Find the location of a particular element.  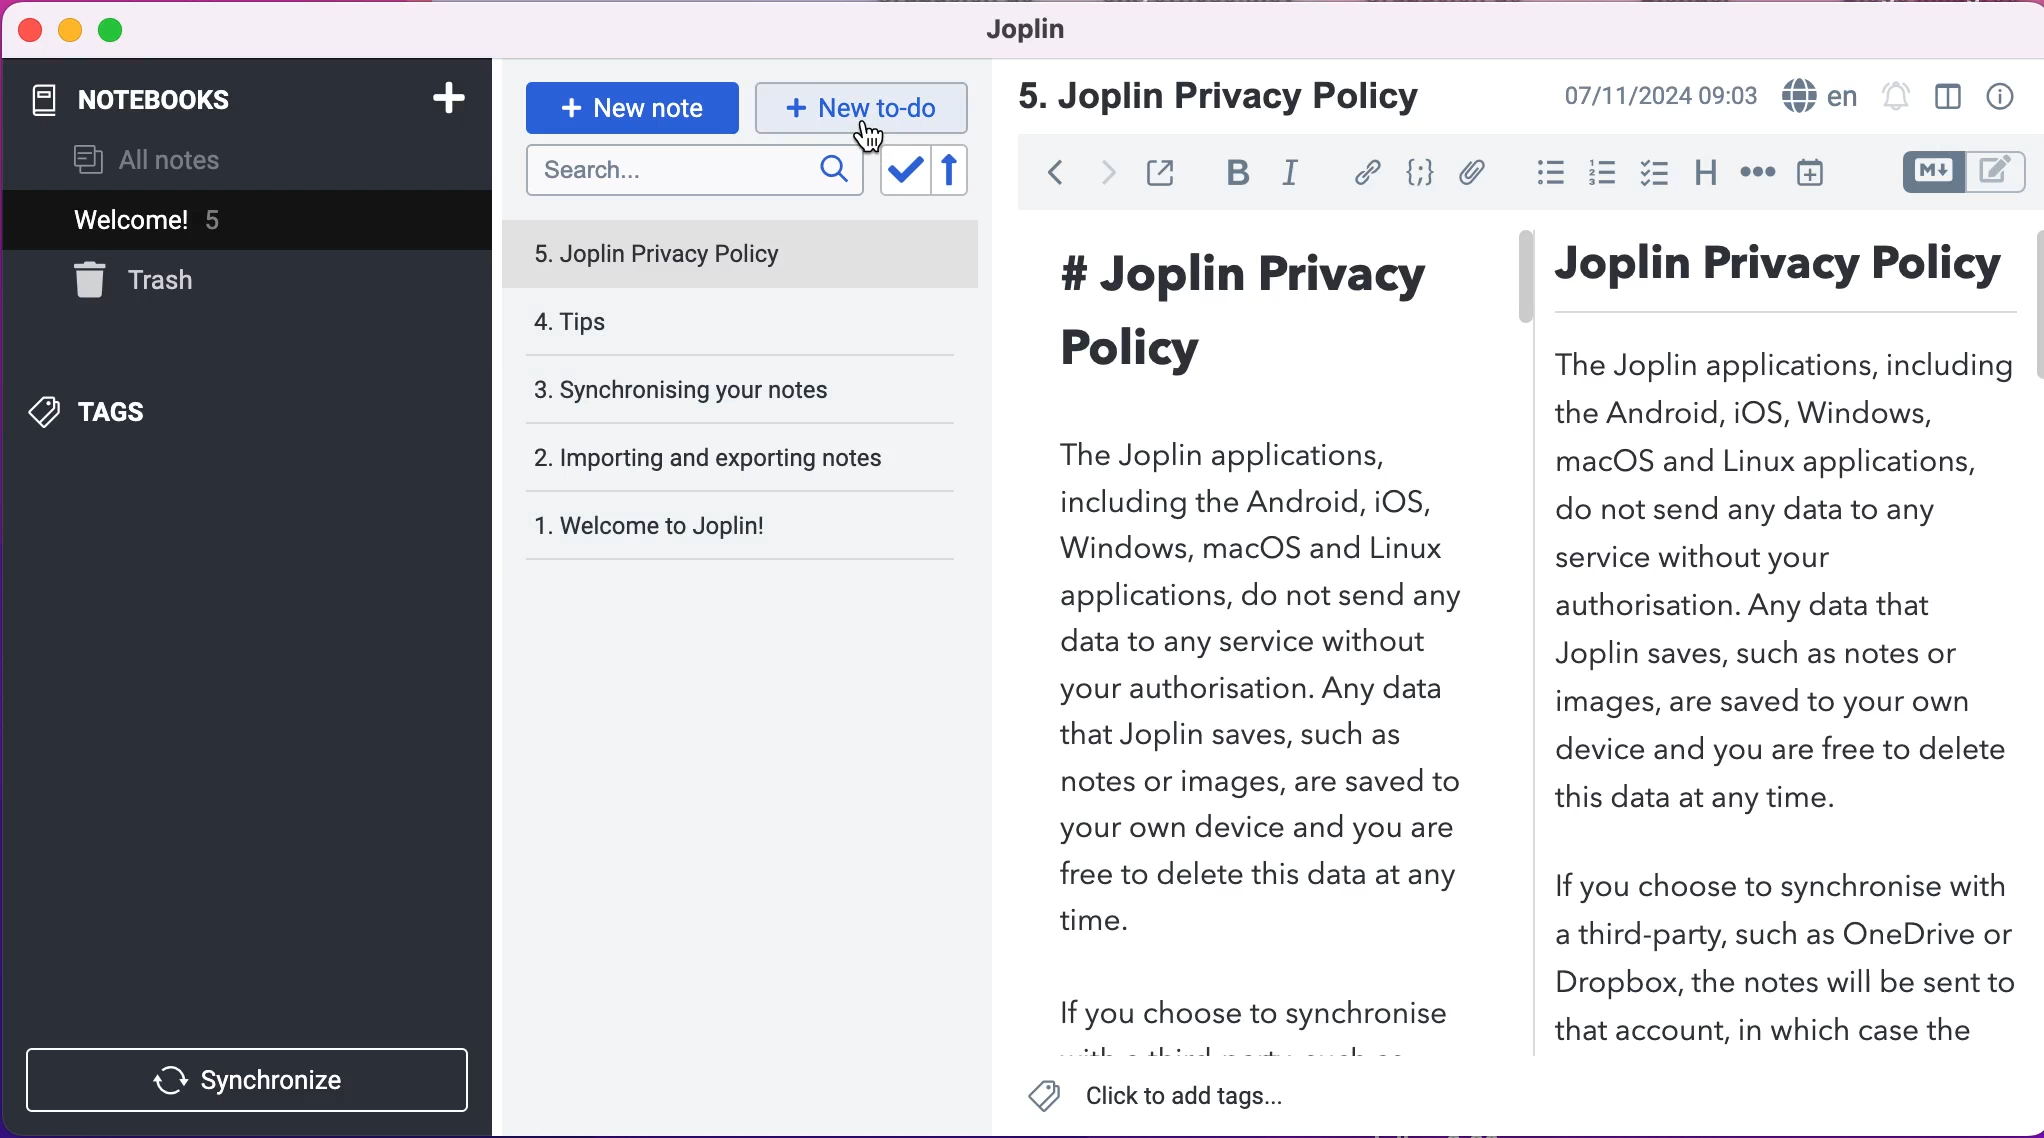

tags is located at coordinates (129, 408).